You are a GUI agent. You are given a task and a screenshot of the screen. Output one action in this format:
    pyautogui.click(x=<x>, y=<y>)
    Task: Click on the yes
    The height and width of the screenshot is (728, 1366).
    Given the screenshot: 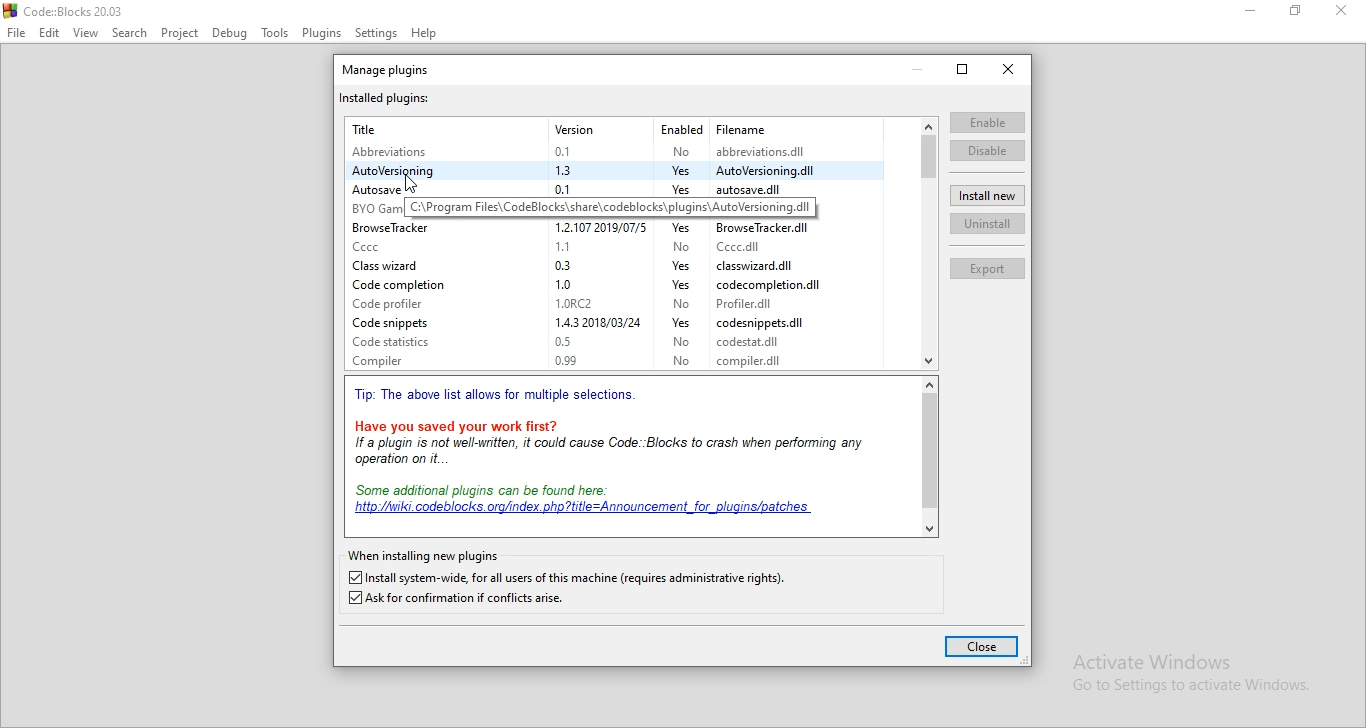 What is the action you would take?
    pyautogui.click(x=676, y=188)
    